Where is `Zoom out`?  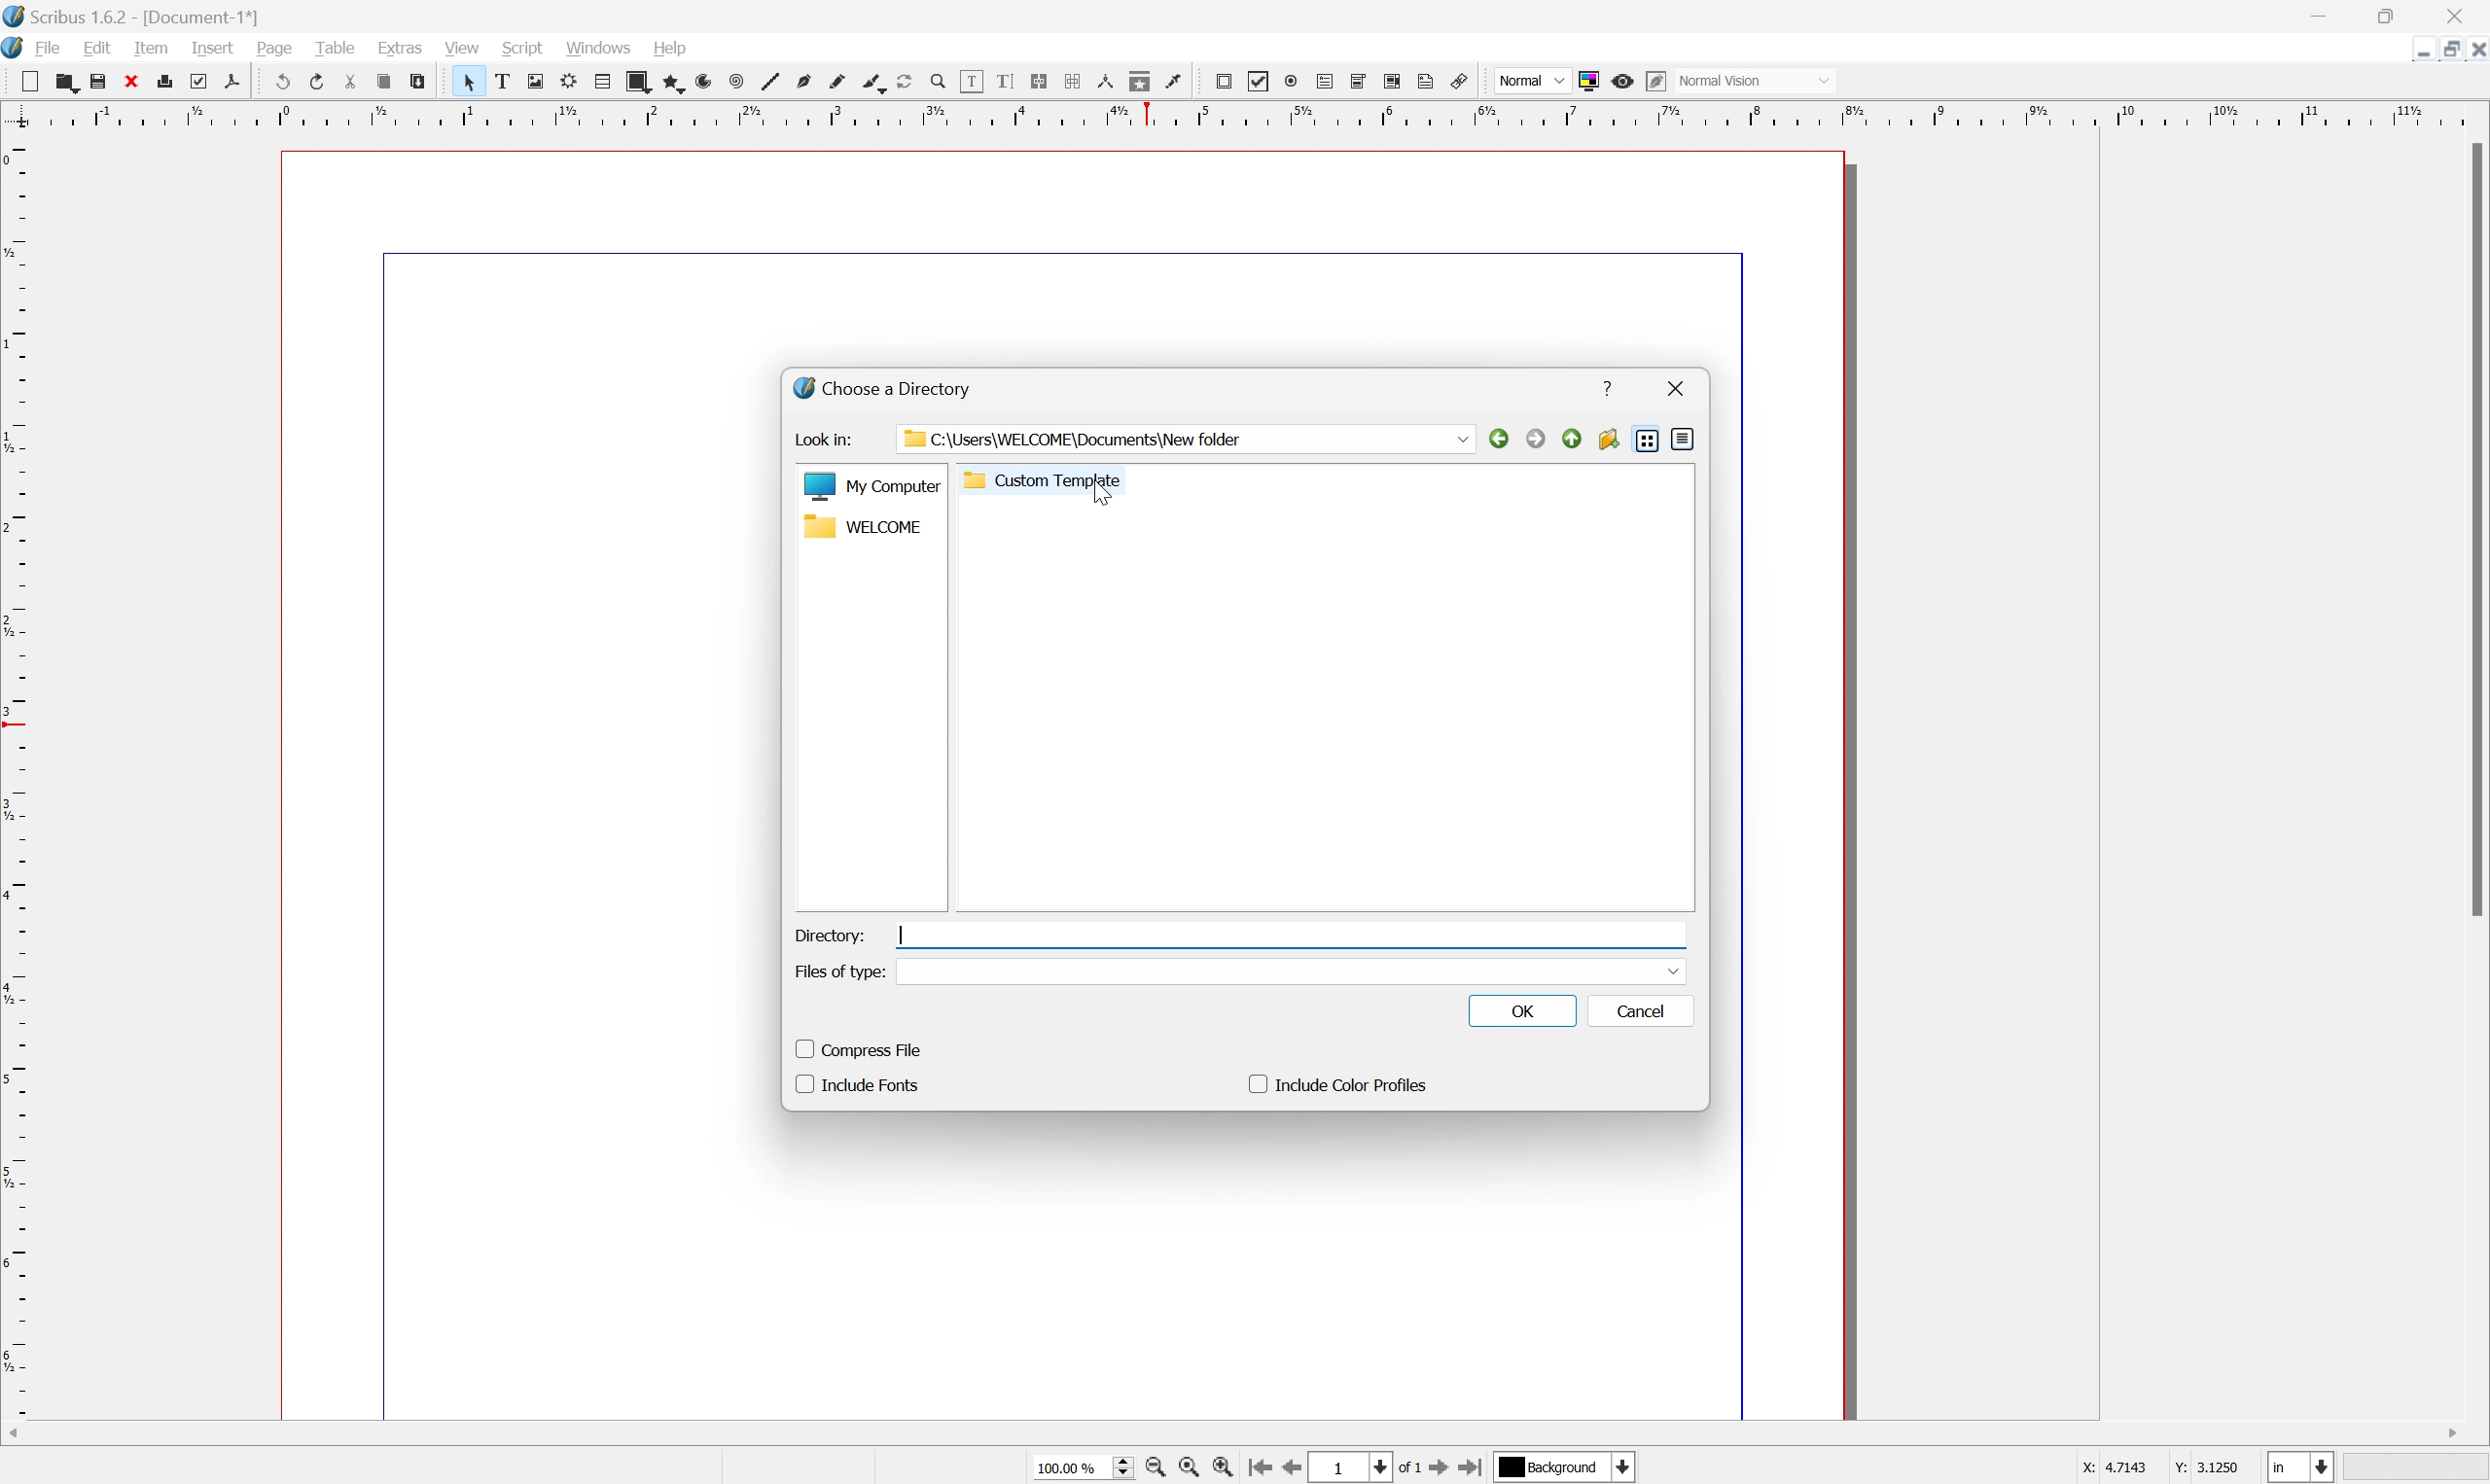
Zoom out is located at coordinates (1150, 1470).